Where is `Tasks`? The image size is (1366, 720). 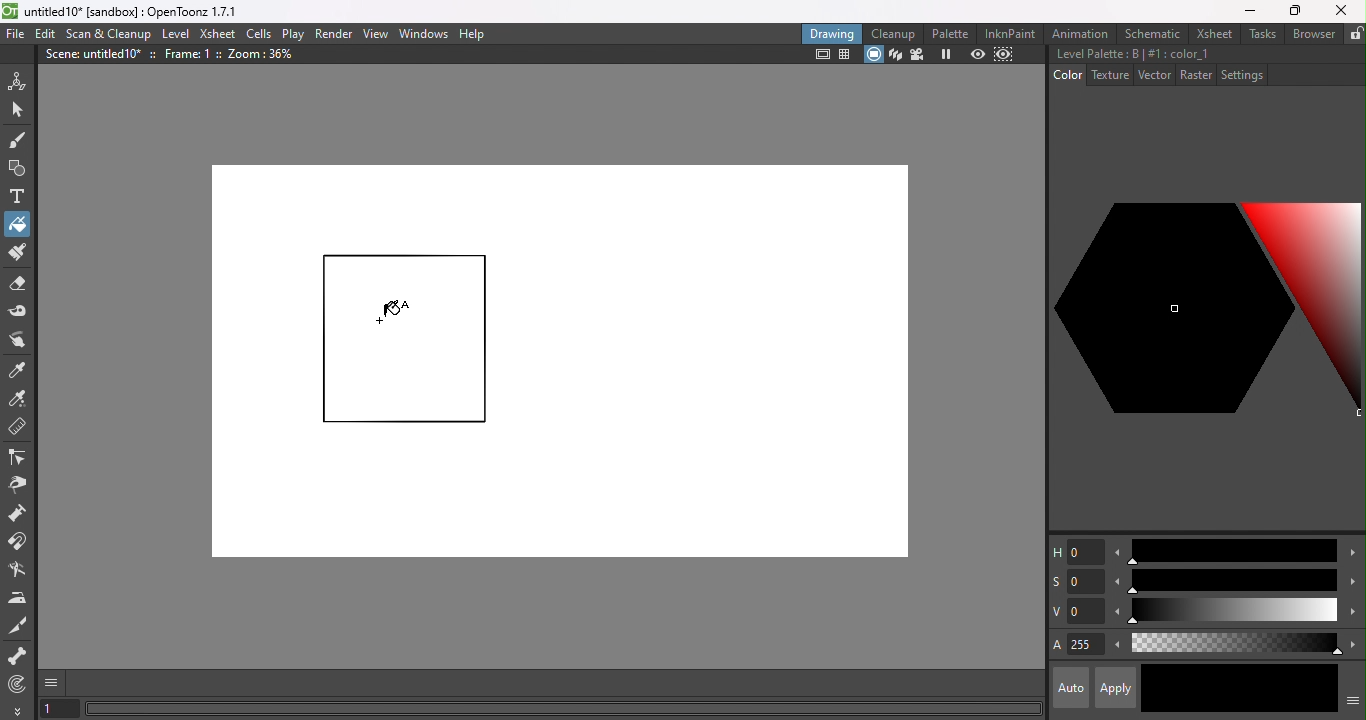
Tasks is located at coordinates (1261, 34).